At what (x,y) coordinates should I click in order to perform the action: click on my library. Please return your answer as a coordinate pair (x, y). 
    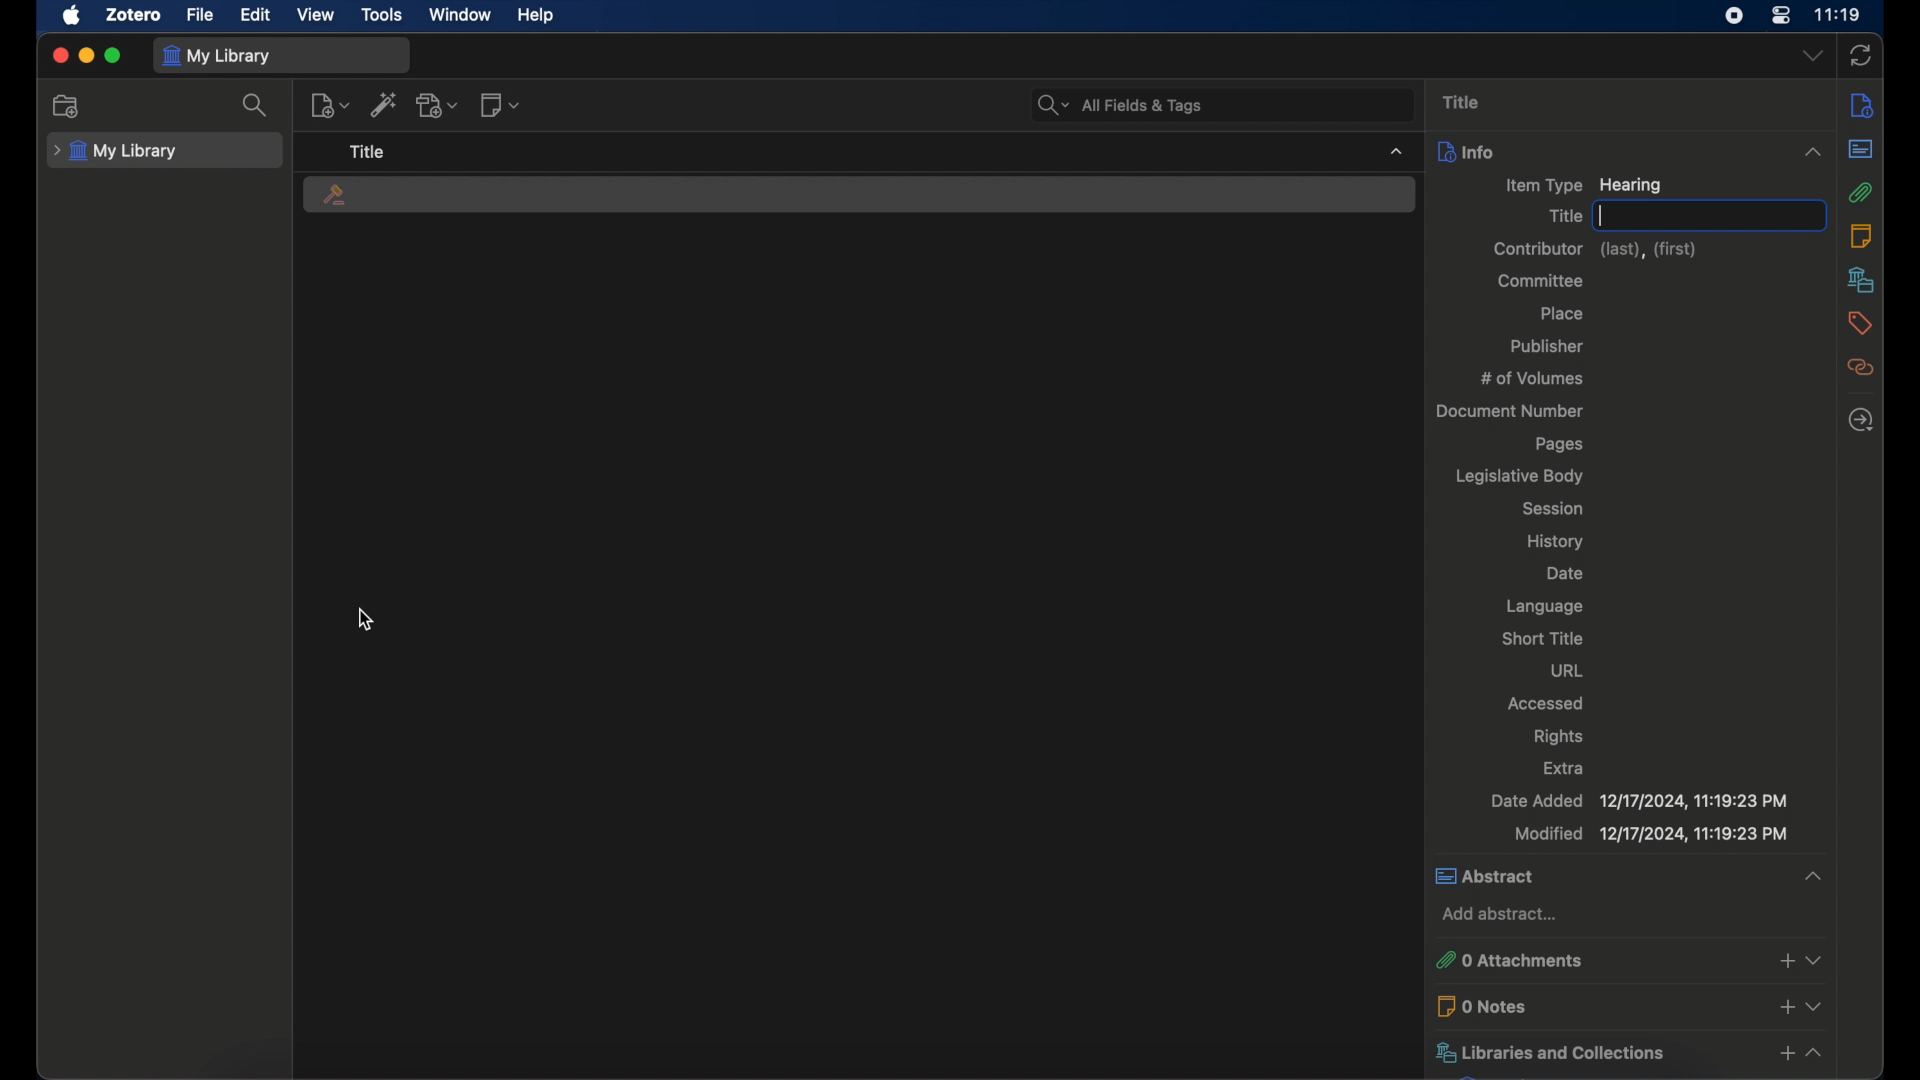
    Looking at the image, I should click on (217, 55).